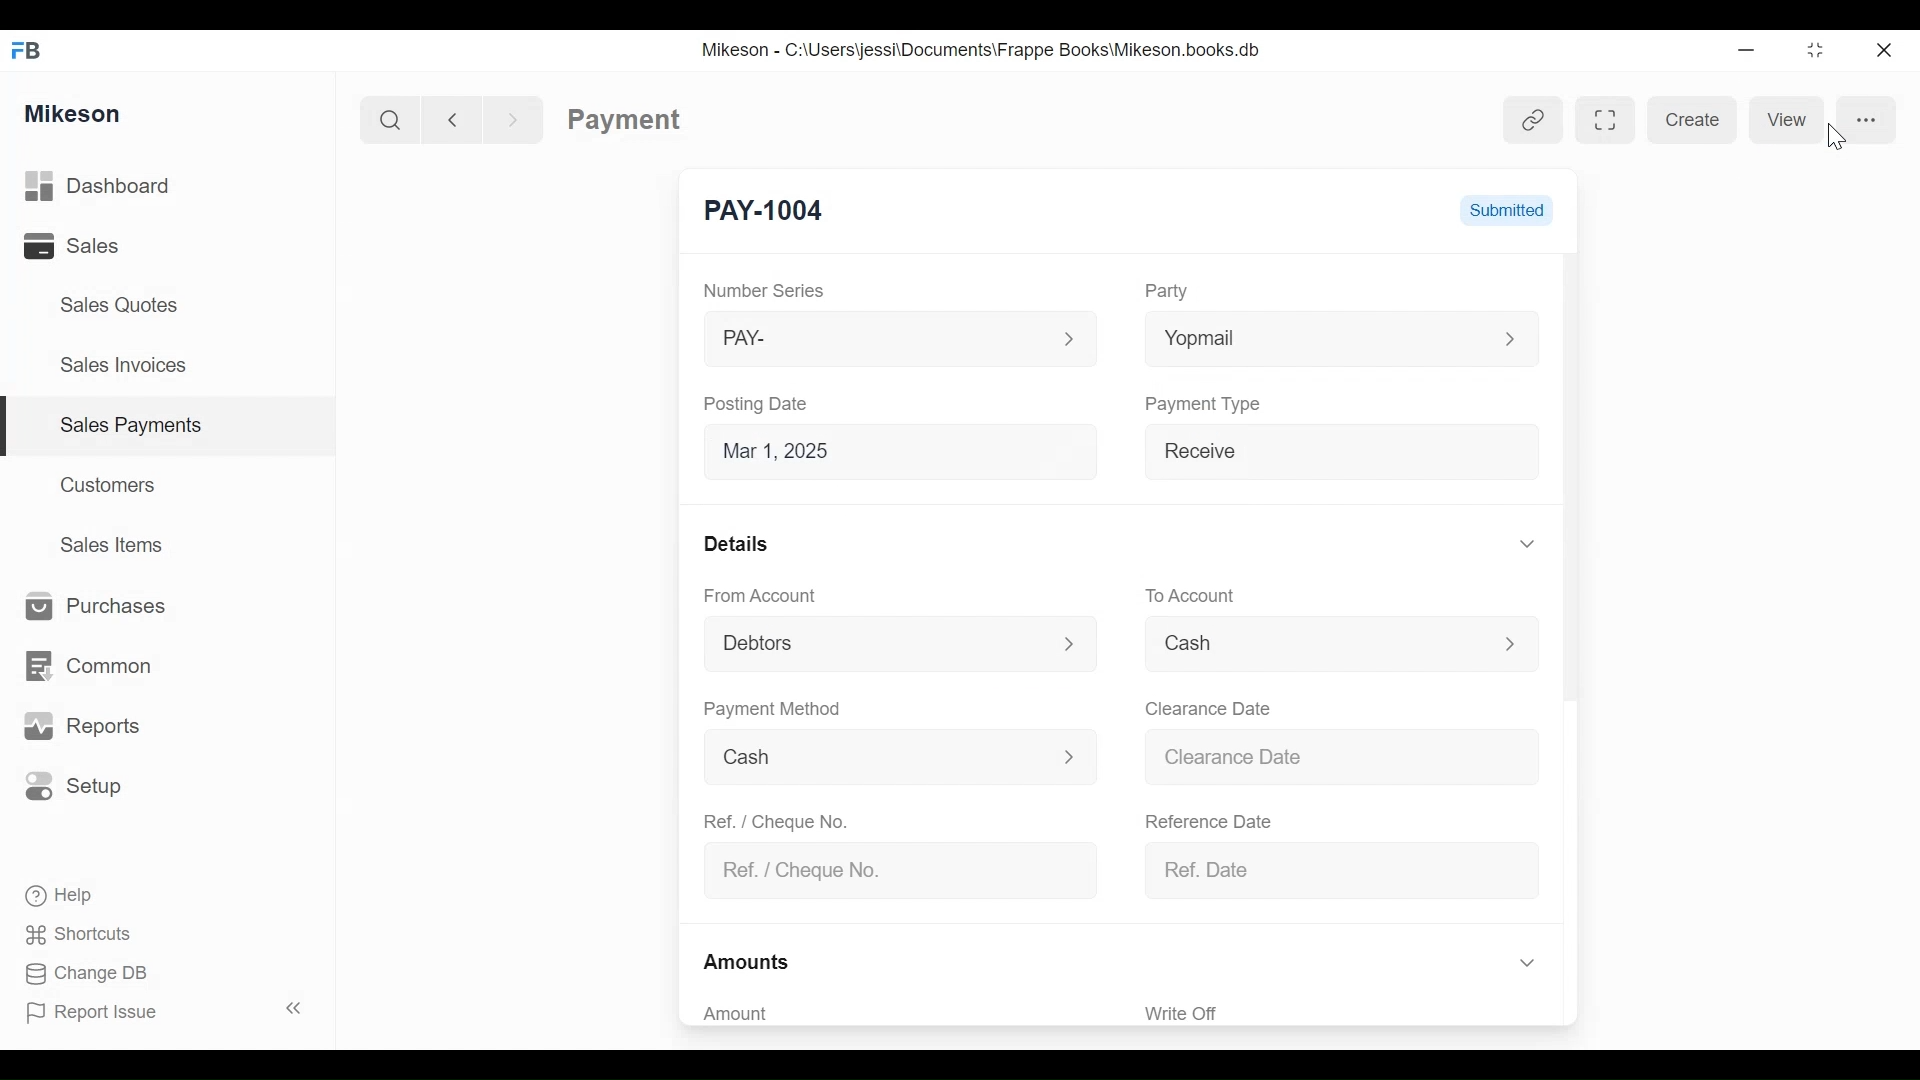 The width and height of the screenshot is (1920, 1080). Describe the element at coordinates (70, 248) in the screenshot. I see `Sales` at that location.